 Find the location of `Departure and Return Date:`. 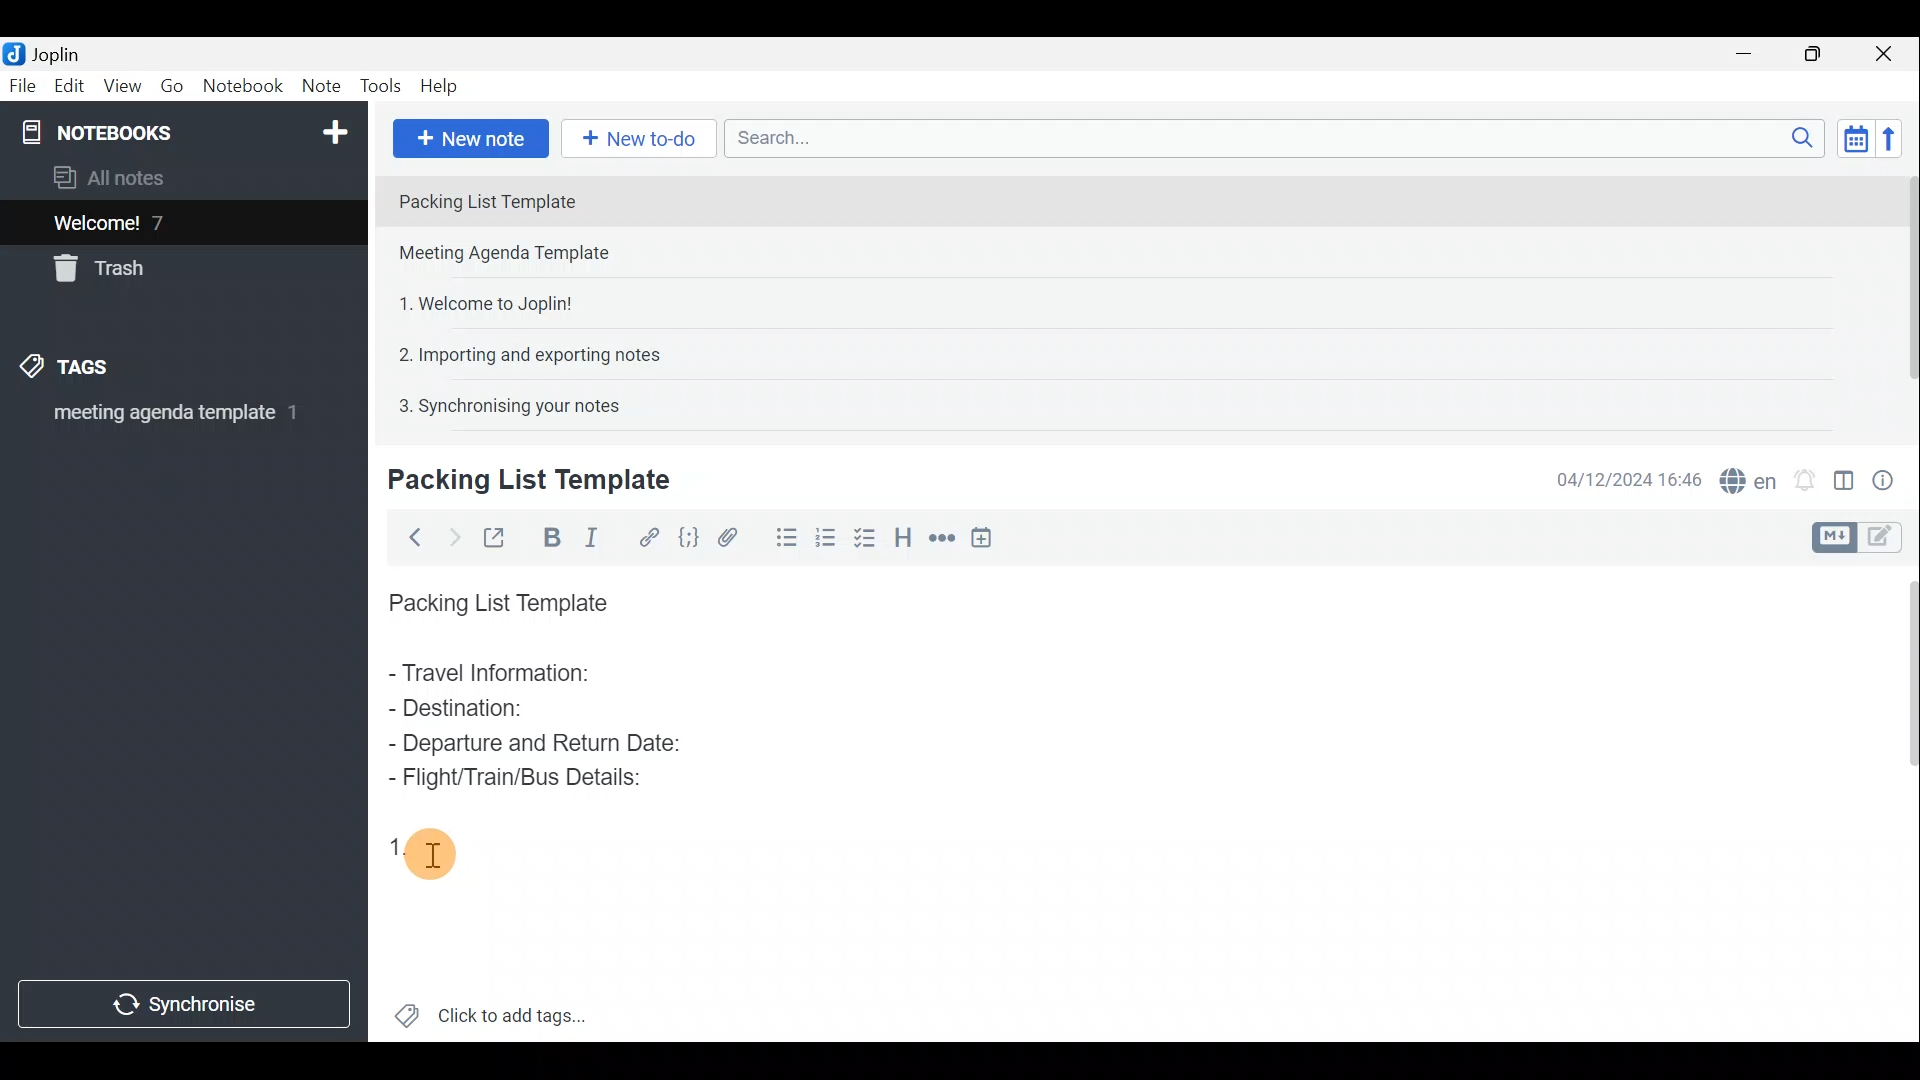

Departure and Return Date: is located at coordinates (535, 742).